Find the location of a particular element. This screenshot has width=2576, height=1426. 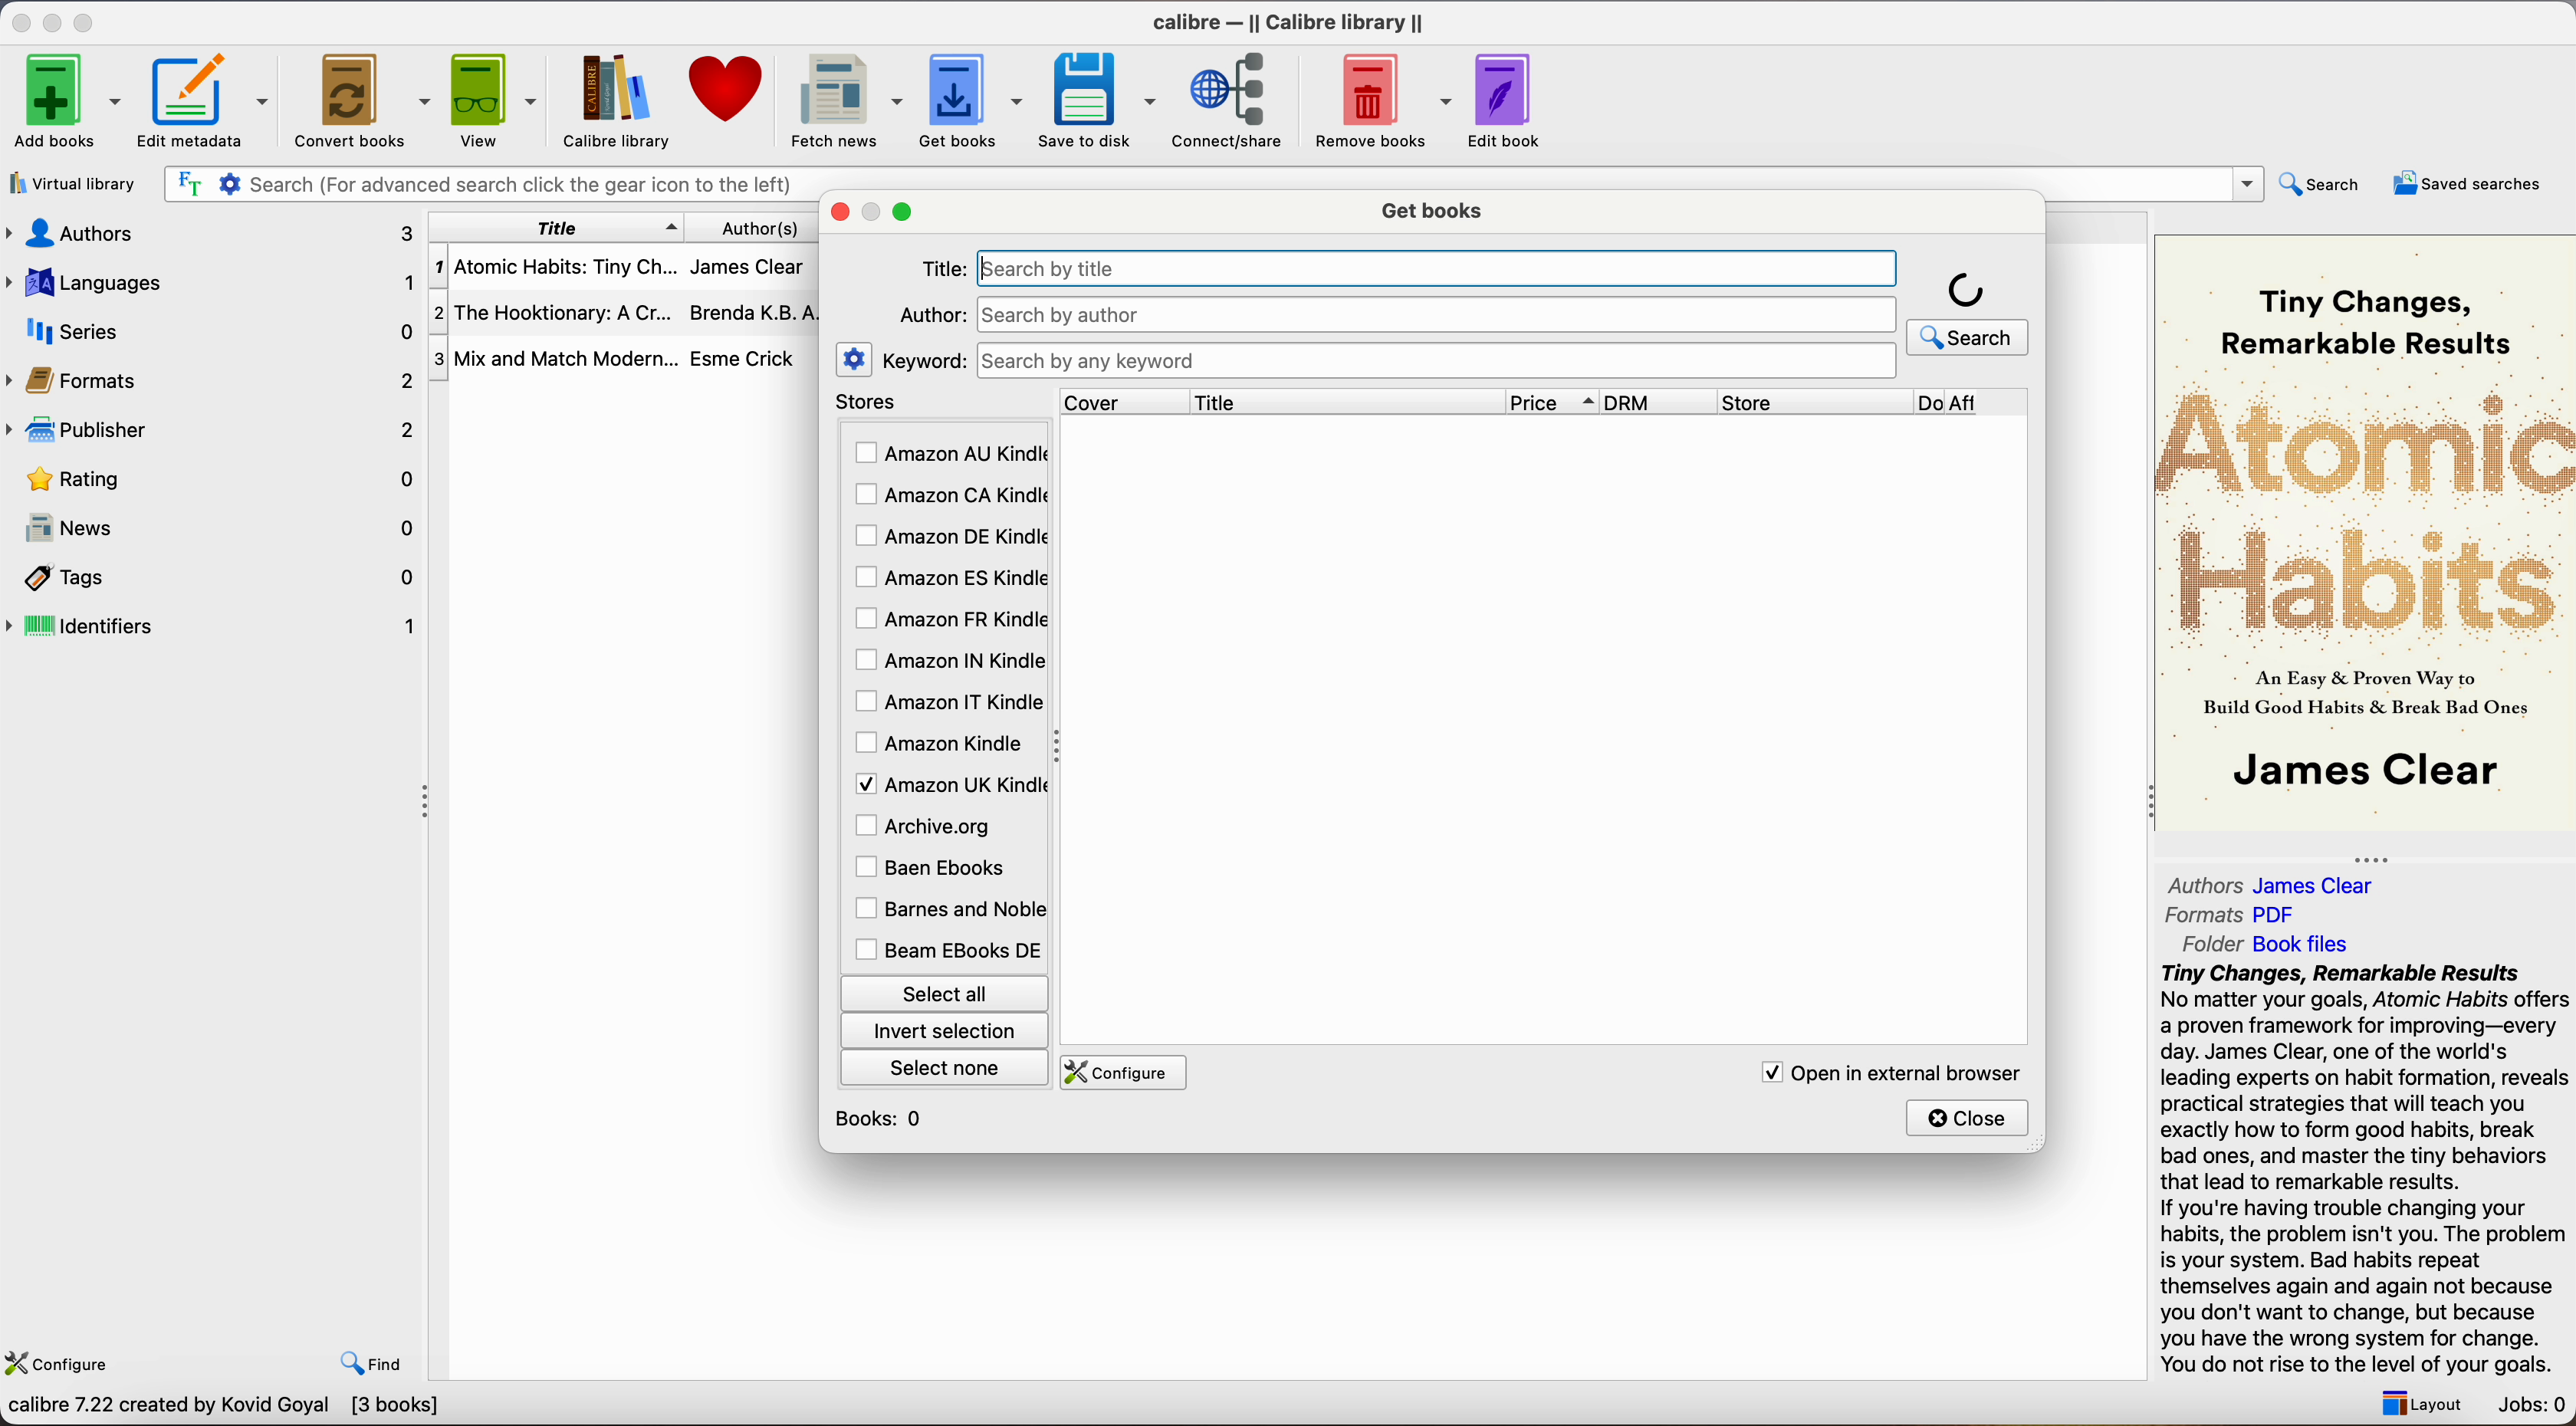

remove books is located at coordinates (1384, 103).